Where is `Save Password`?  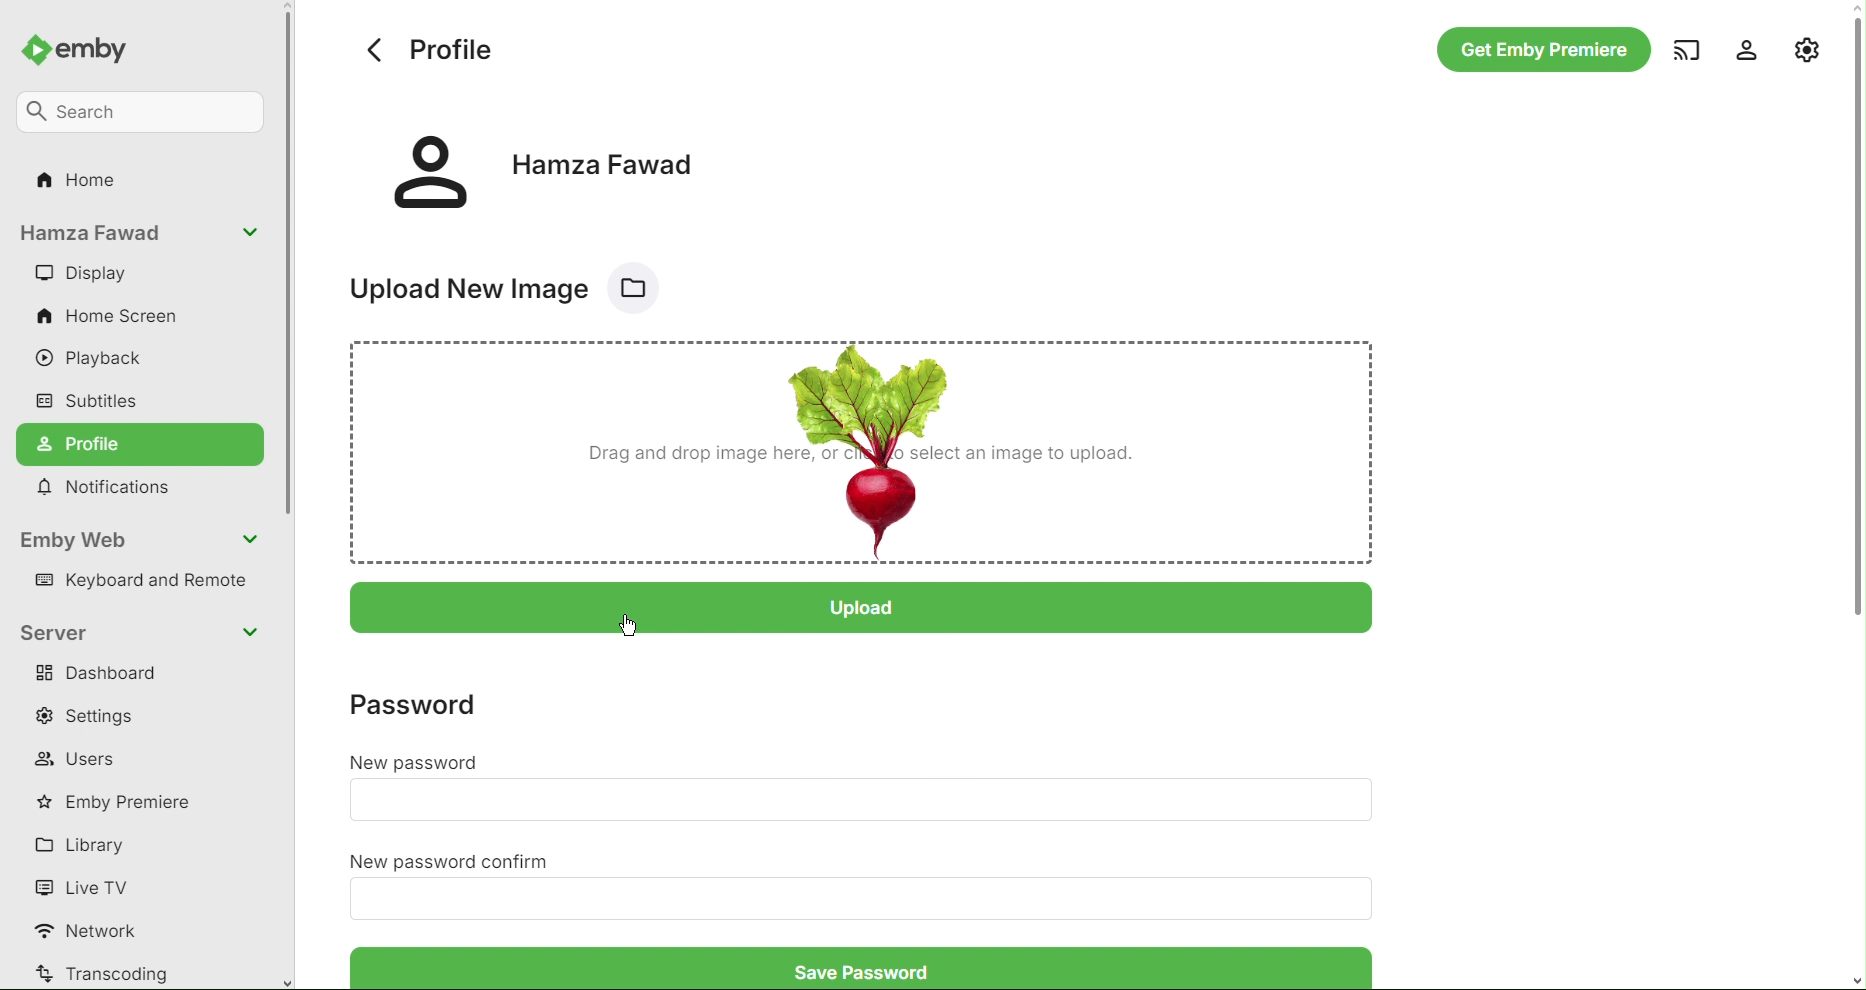 Save Password is located at coordinates (854, 967).